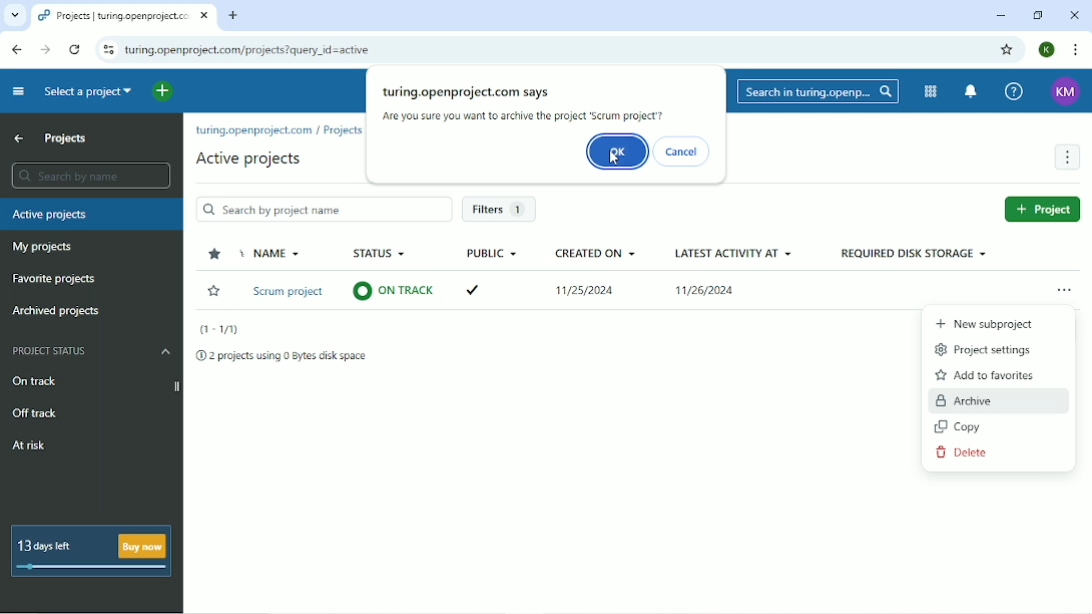 This screenshot has height=614, width=1092. Describe the element at coordinates (704, 293) in the screenshot. I see `11/26/2024` at that location.